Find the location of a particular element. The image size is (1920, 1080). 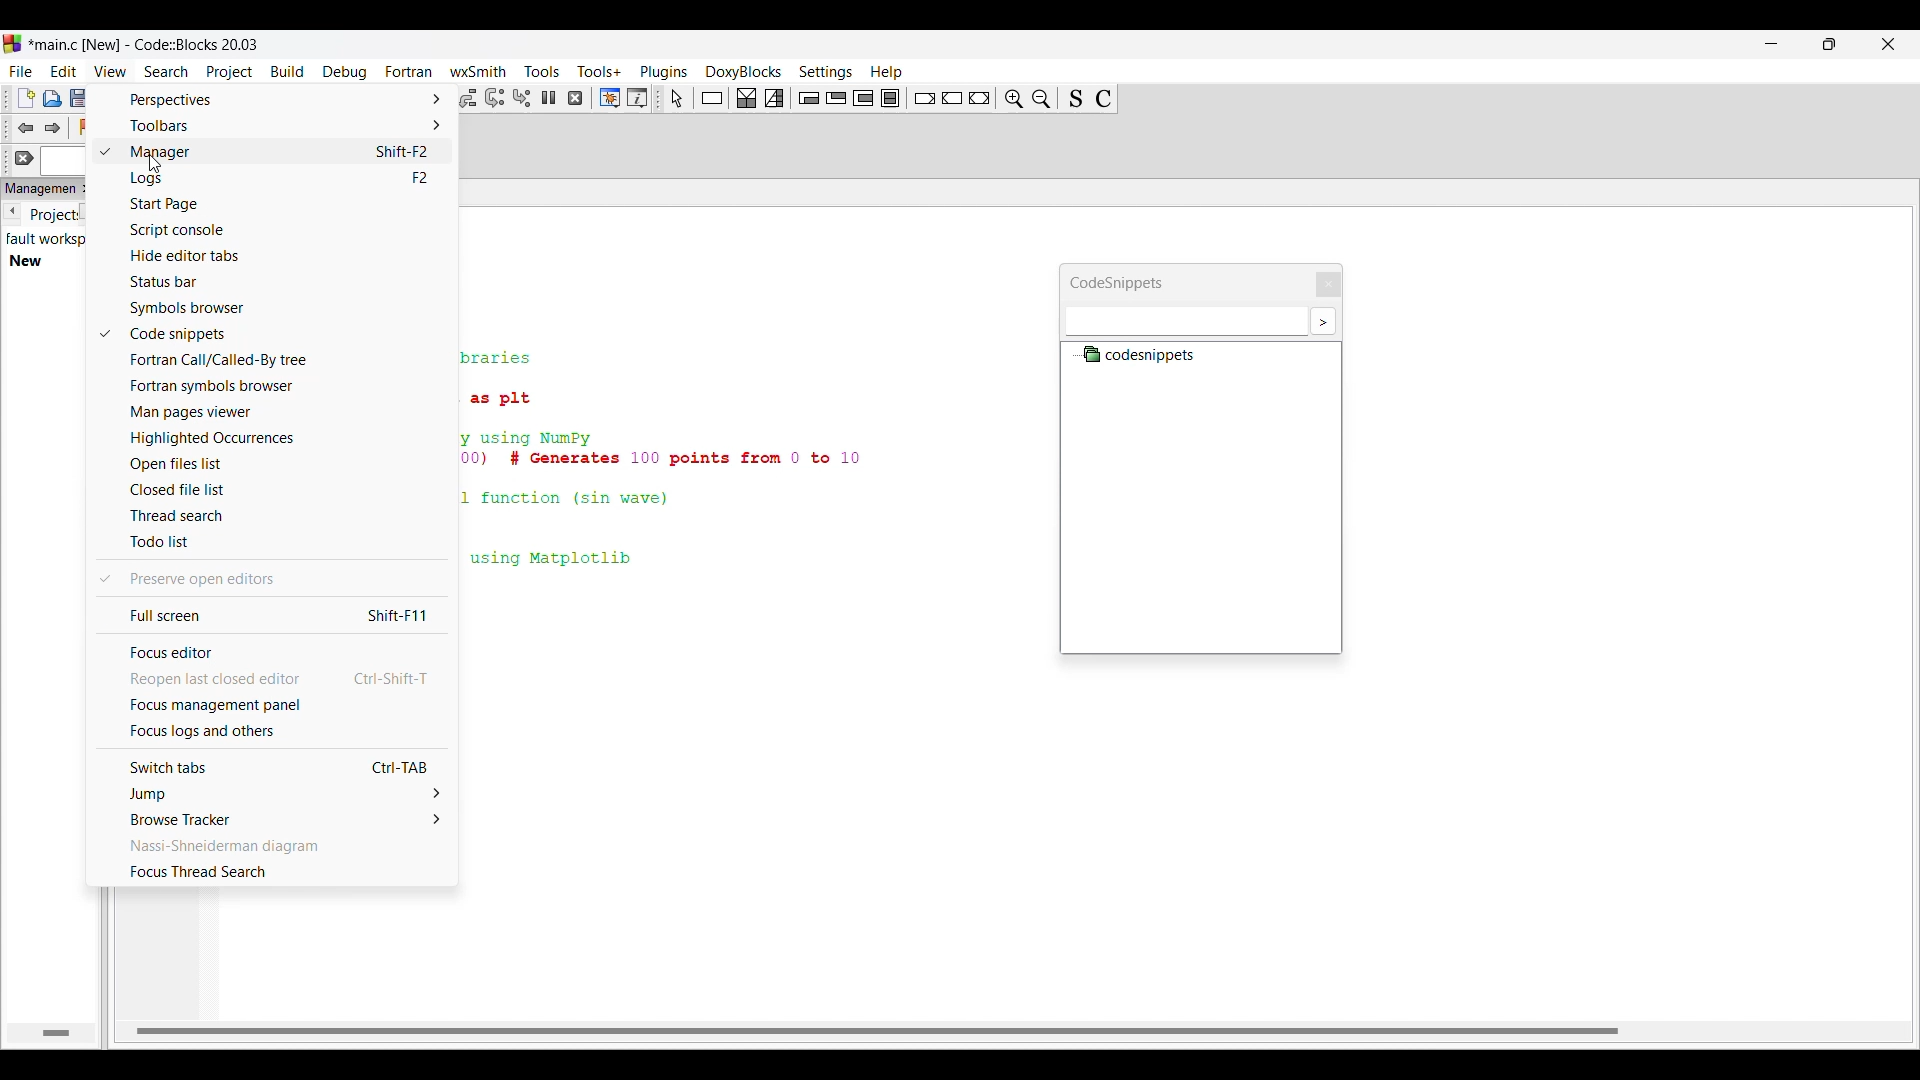

Minimize is located at coordinates (1772, 43).